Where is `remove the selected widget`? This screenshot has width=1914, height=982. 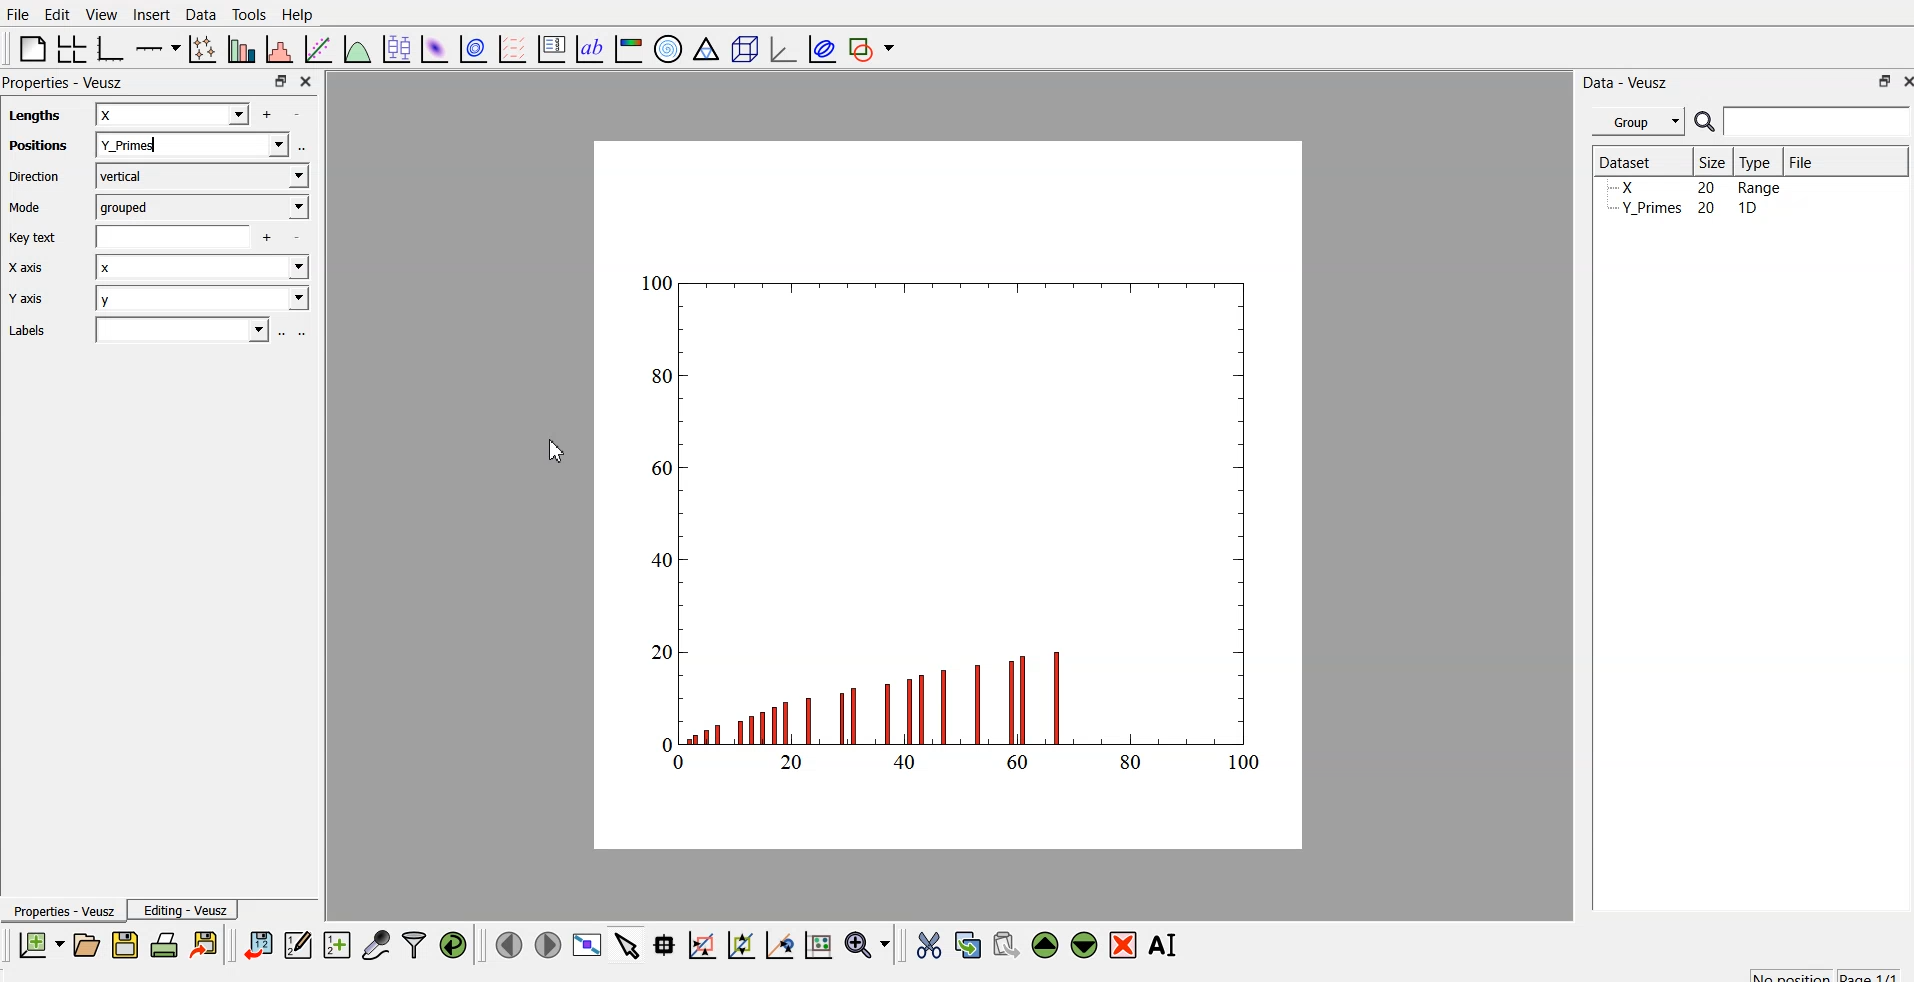 remove the selected widget is located at coordinates (1127, 945).